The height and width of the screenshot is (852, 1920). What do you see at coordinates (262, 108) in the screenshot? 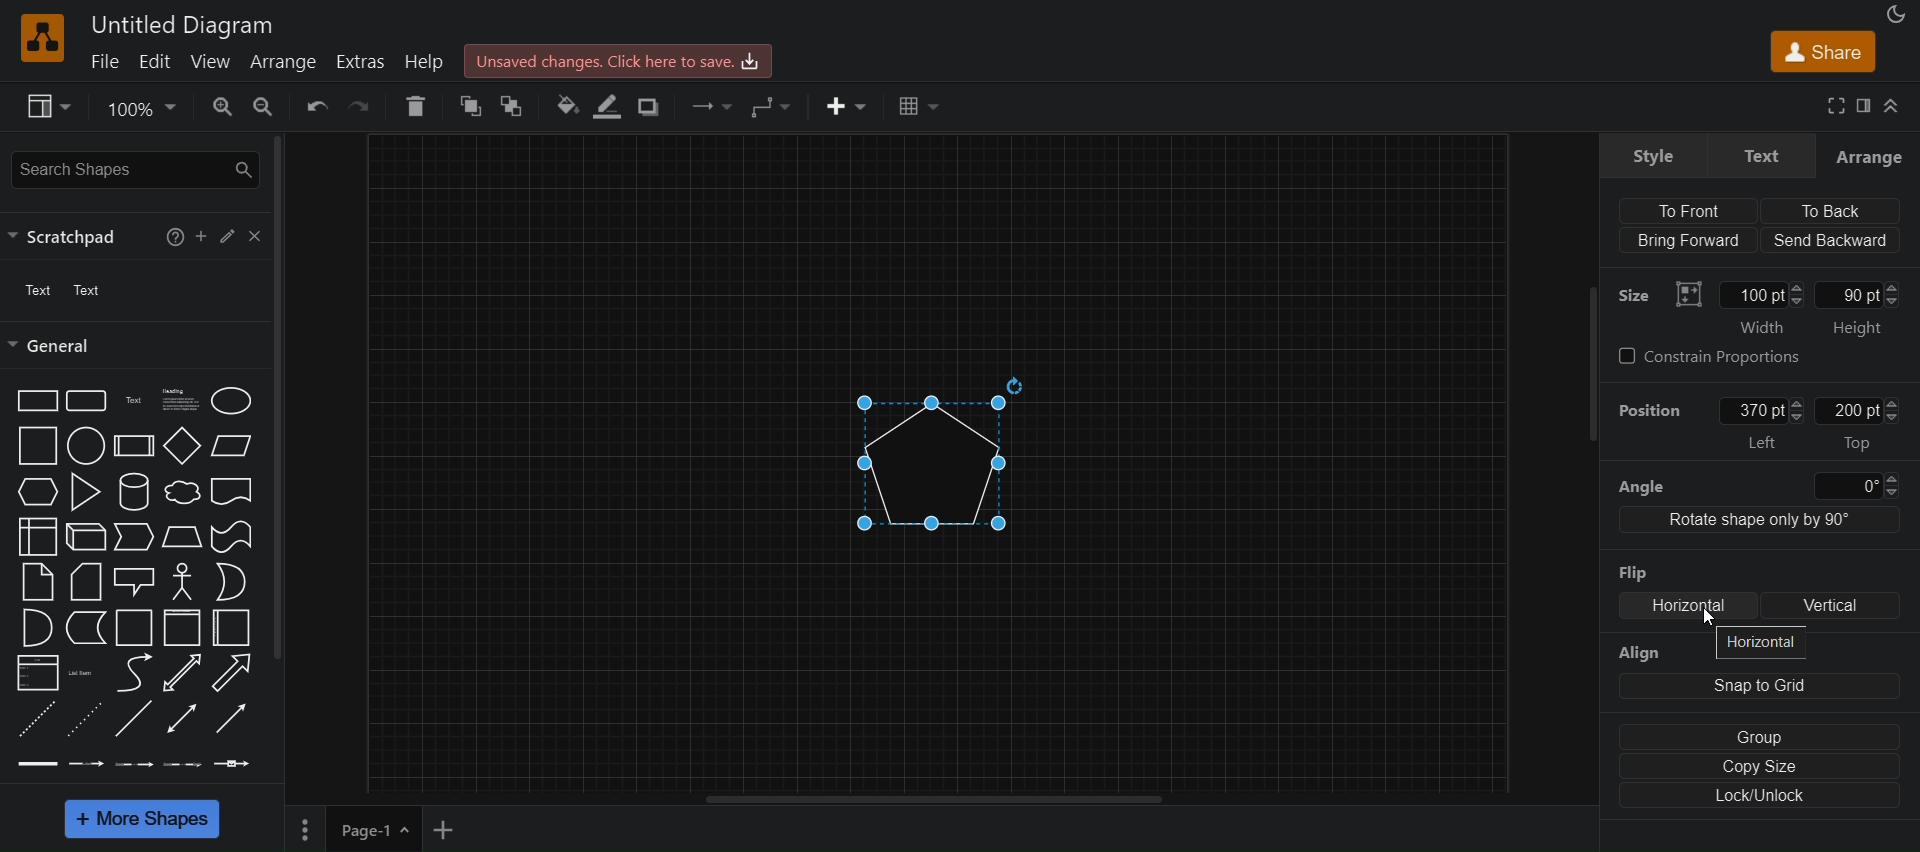
I see `zoom in` at bounding box center [262, 108].